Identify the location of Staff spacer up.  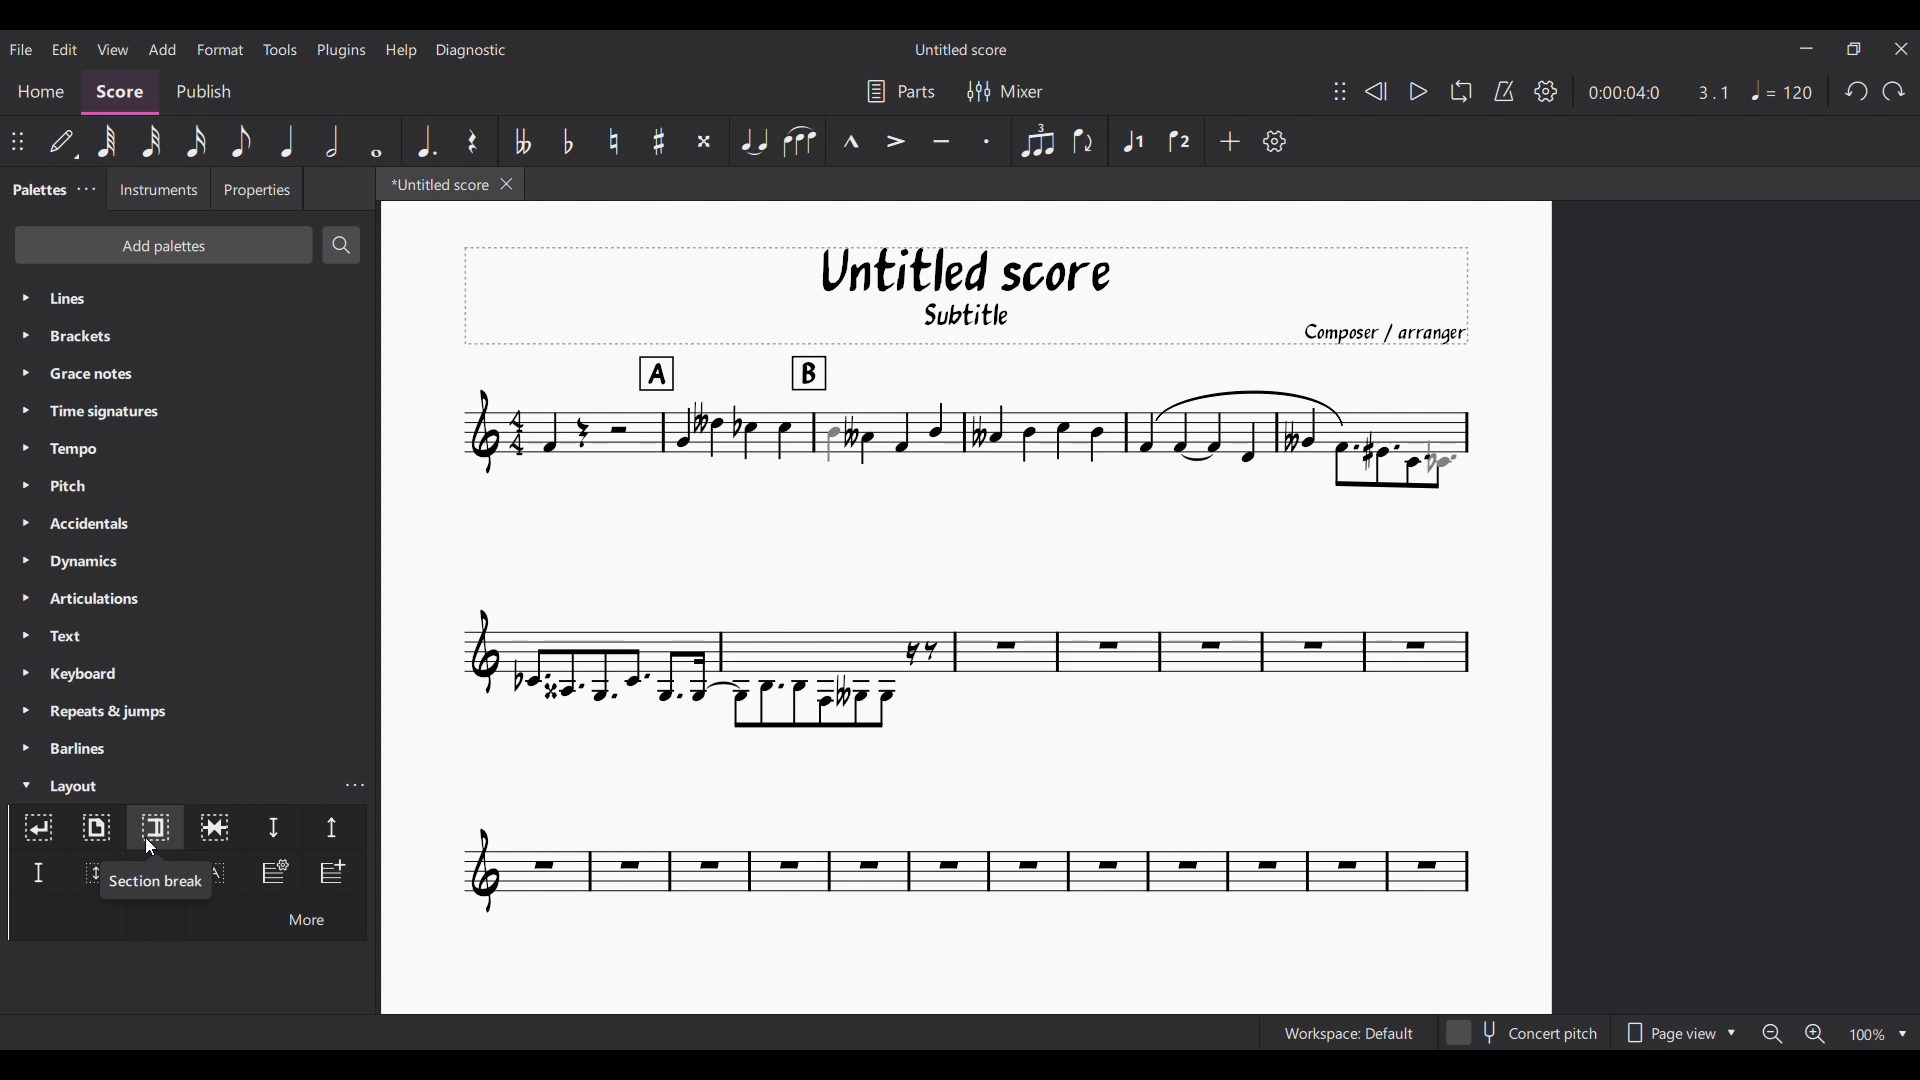
(333, 827).